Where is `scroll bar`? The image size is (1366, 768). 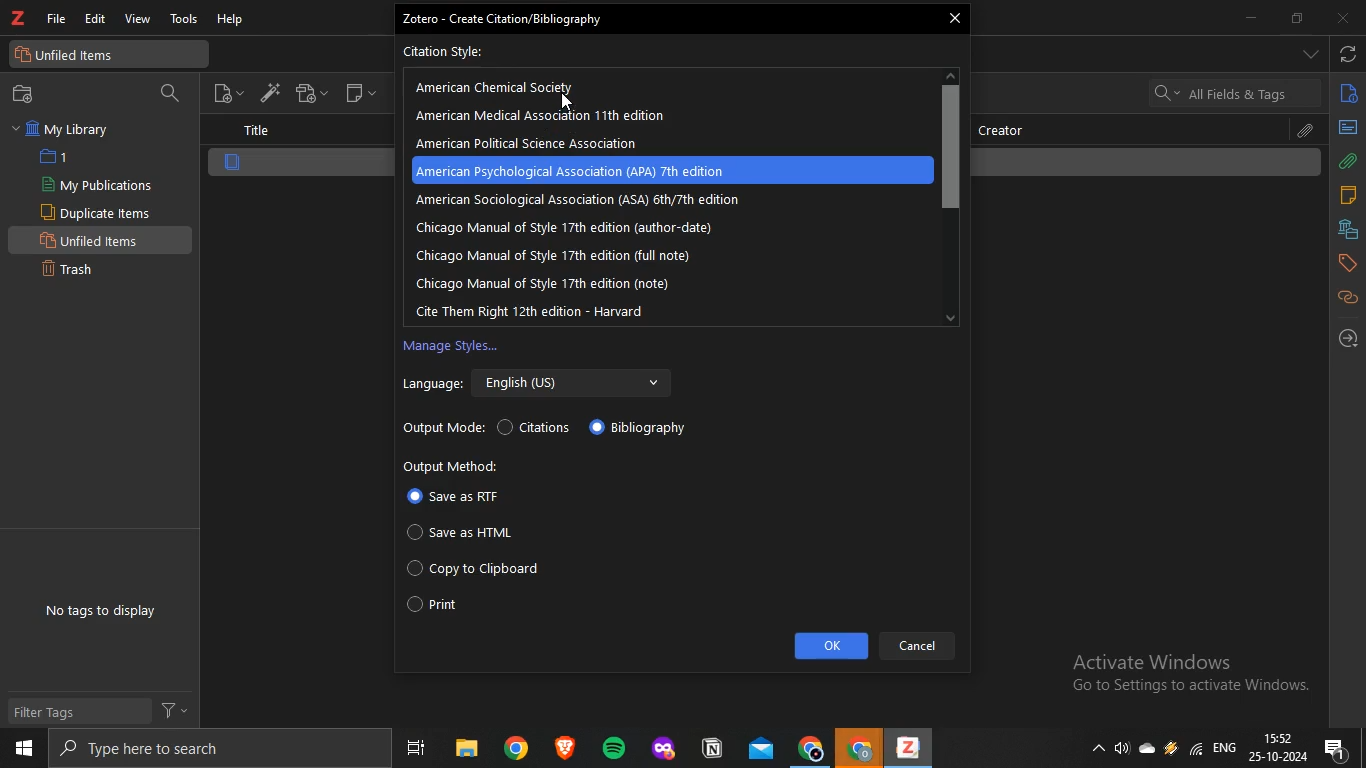 scroll bar is located at coordinates (950, 147).